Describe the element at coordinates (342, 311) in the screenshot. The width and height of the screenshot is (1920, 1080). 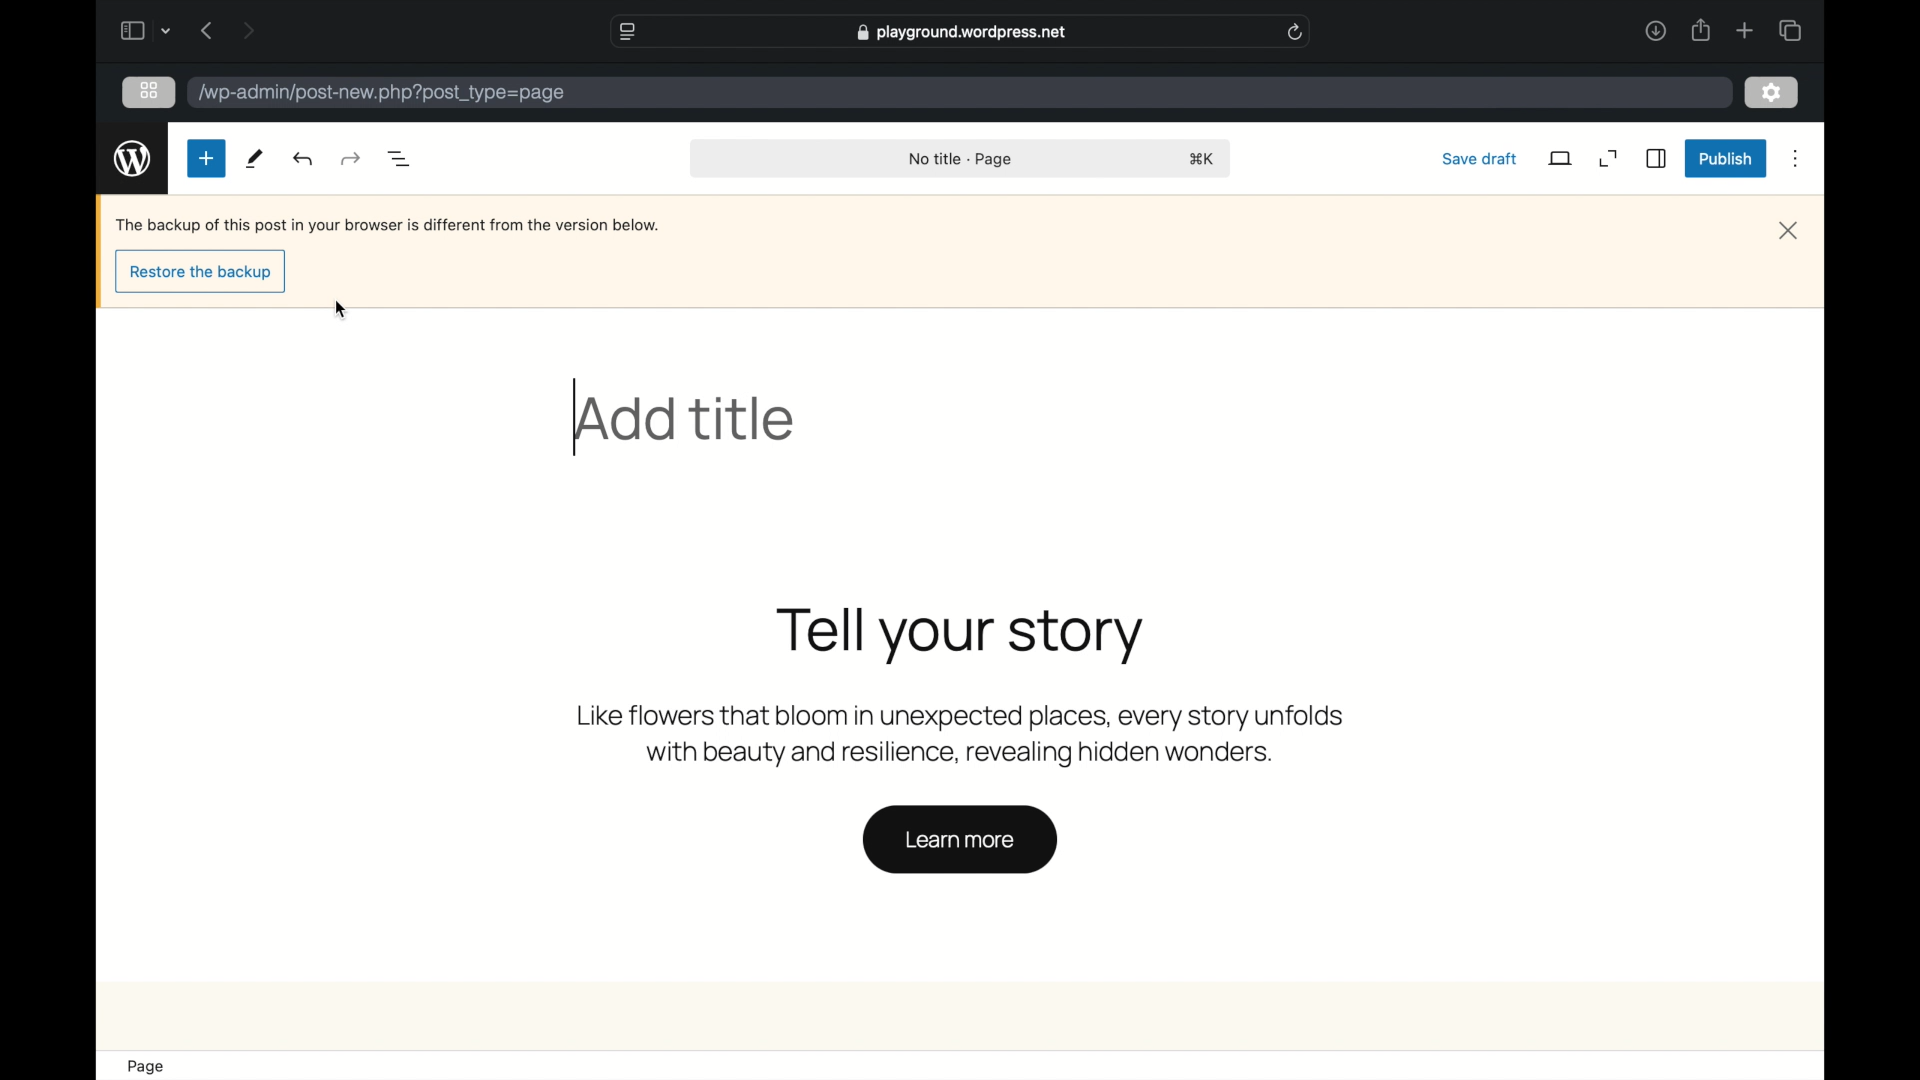
I see `cursor` at that location.